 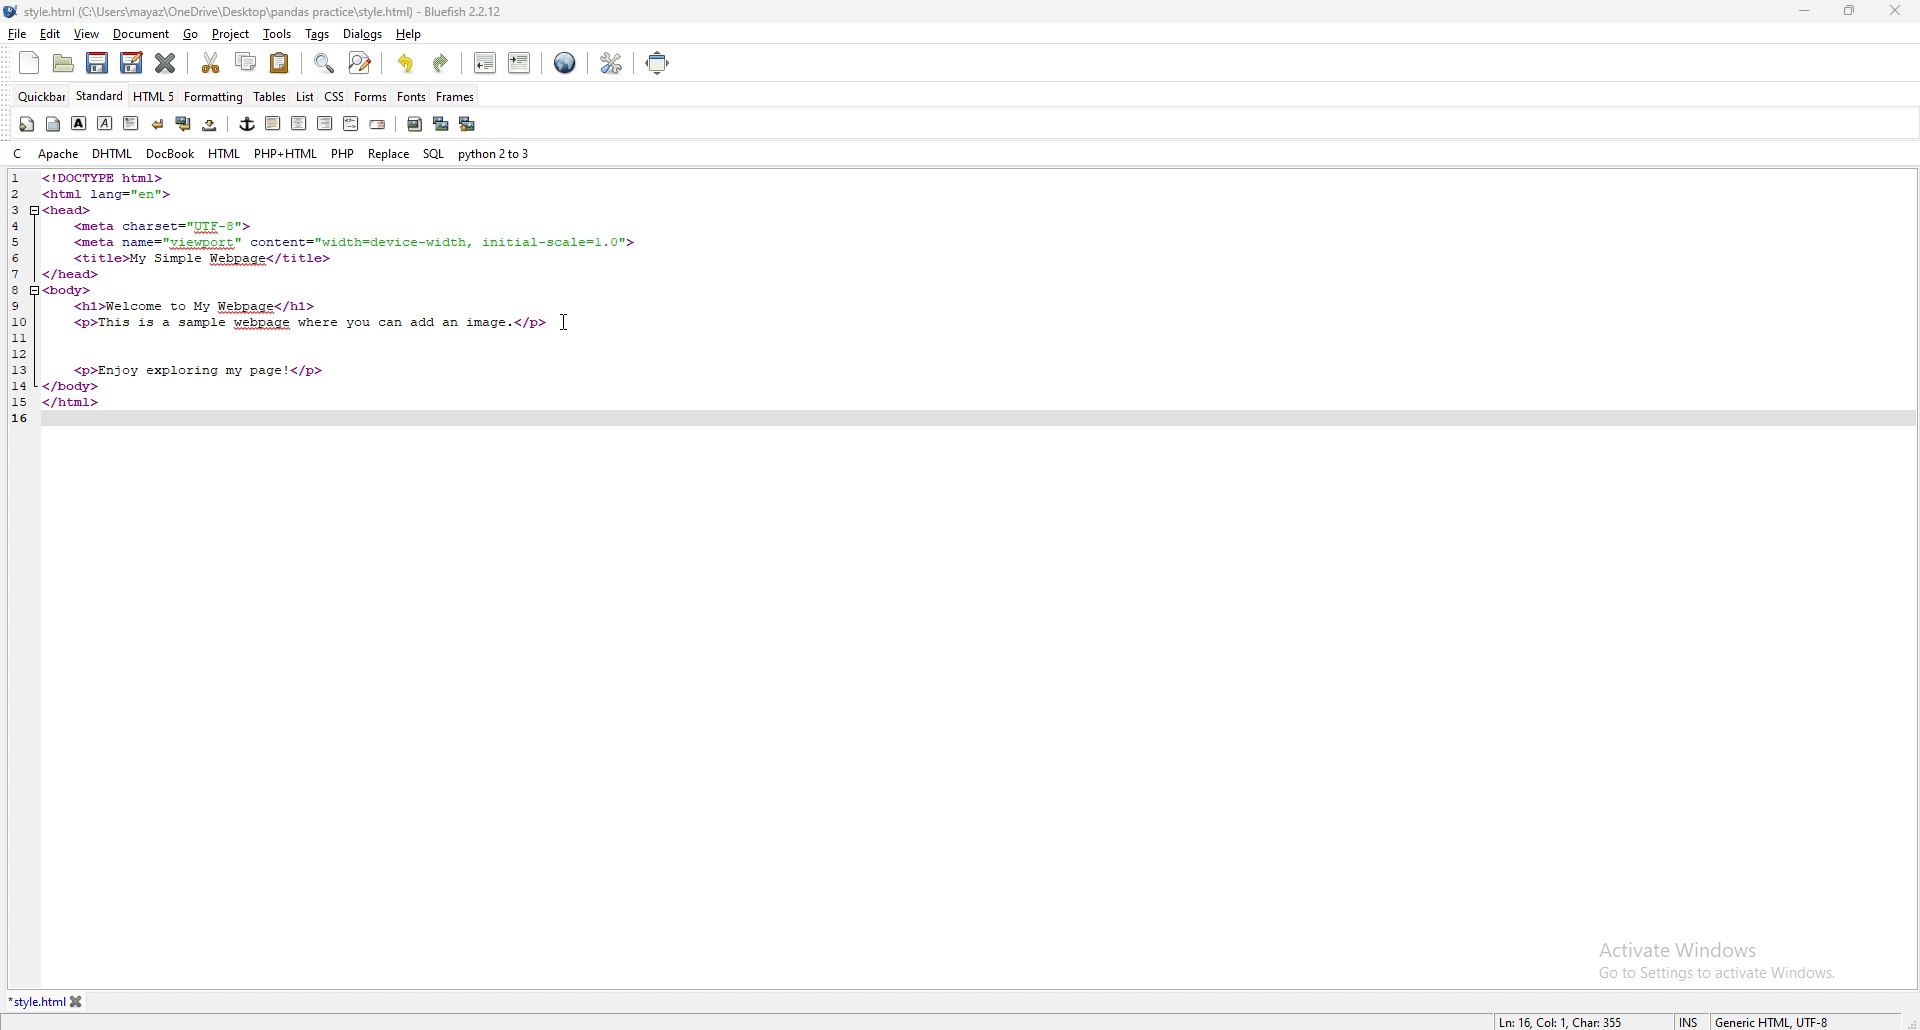 What do you see at coordinates (1849, 11) in the screenshot?
I see `resize` at bounding box center [1849, 11].